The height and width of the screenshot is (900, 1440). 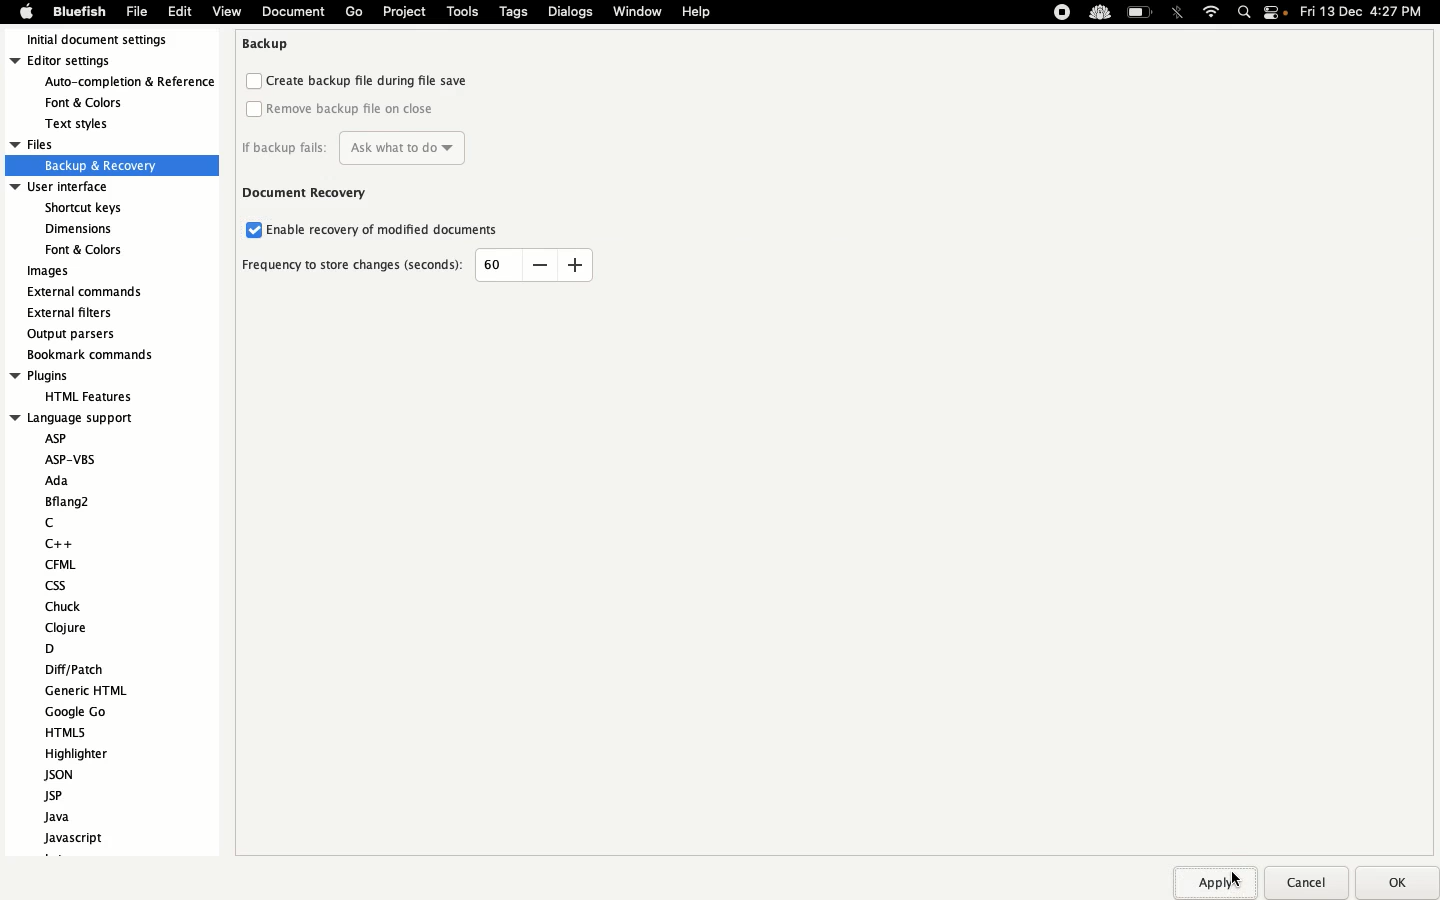 What do you see at coordinates (1279, 14) in the screenshot?
I see `Notification` at bounding box center [1279, 14].